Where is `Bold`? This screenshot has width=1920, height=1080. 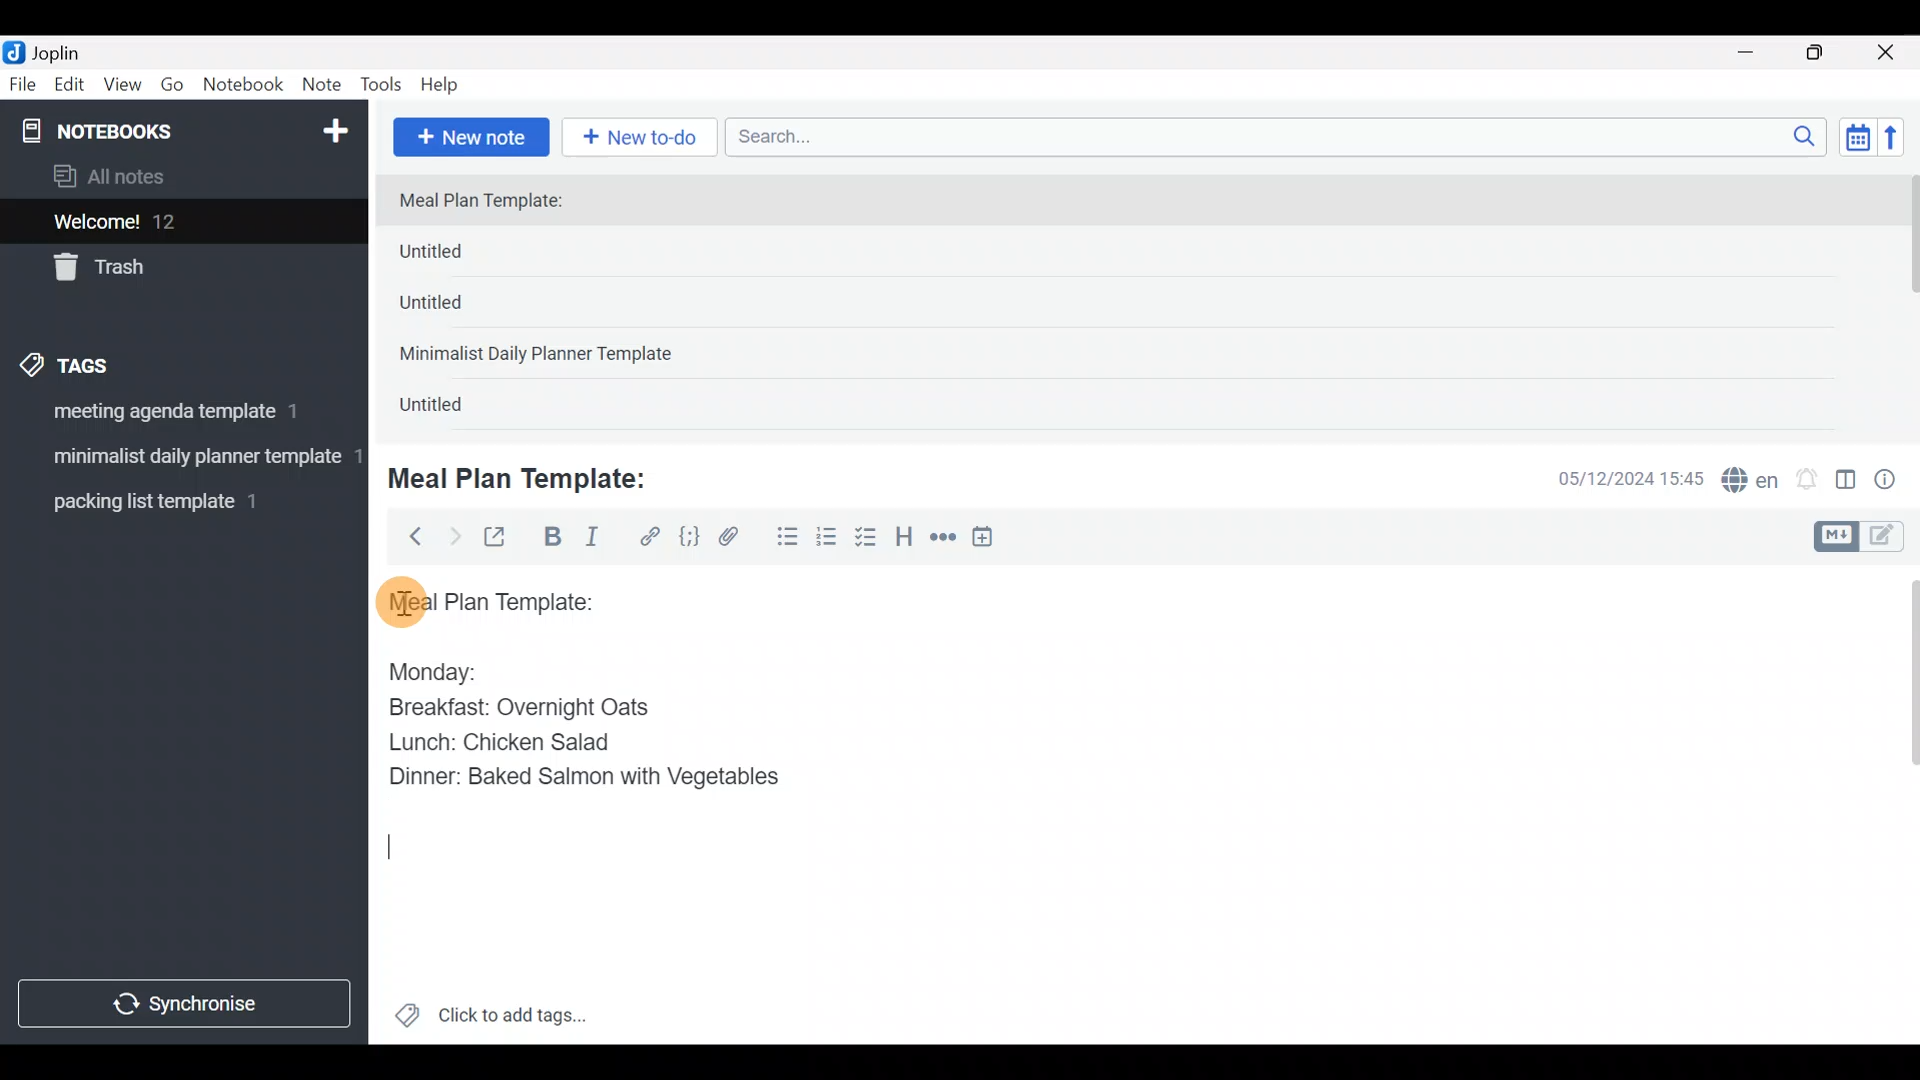
Bold is located at coordinates (551, 539).